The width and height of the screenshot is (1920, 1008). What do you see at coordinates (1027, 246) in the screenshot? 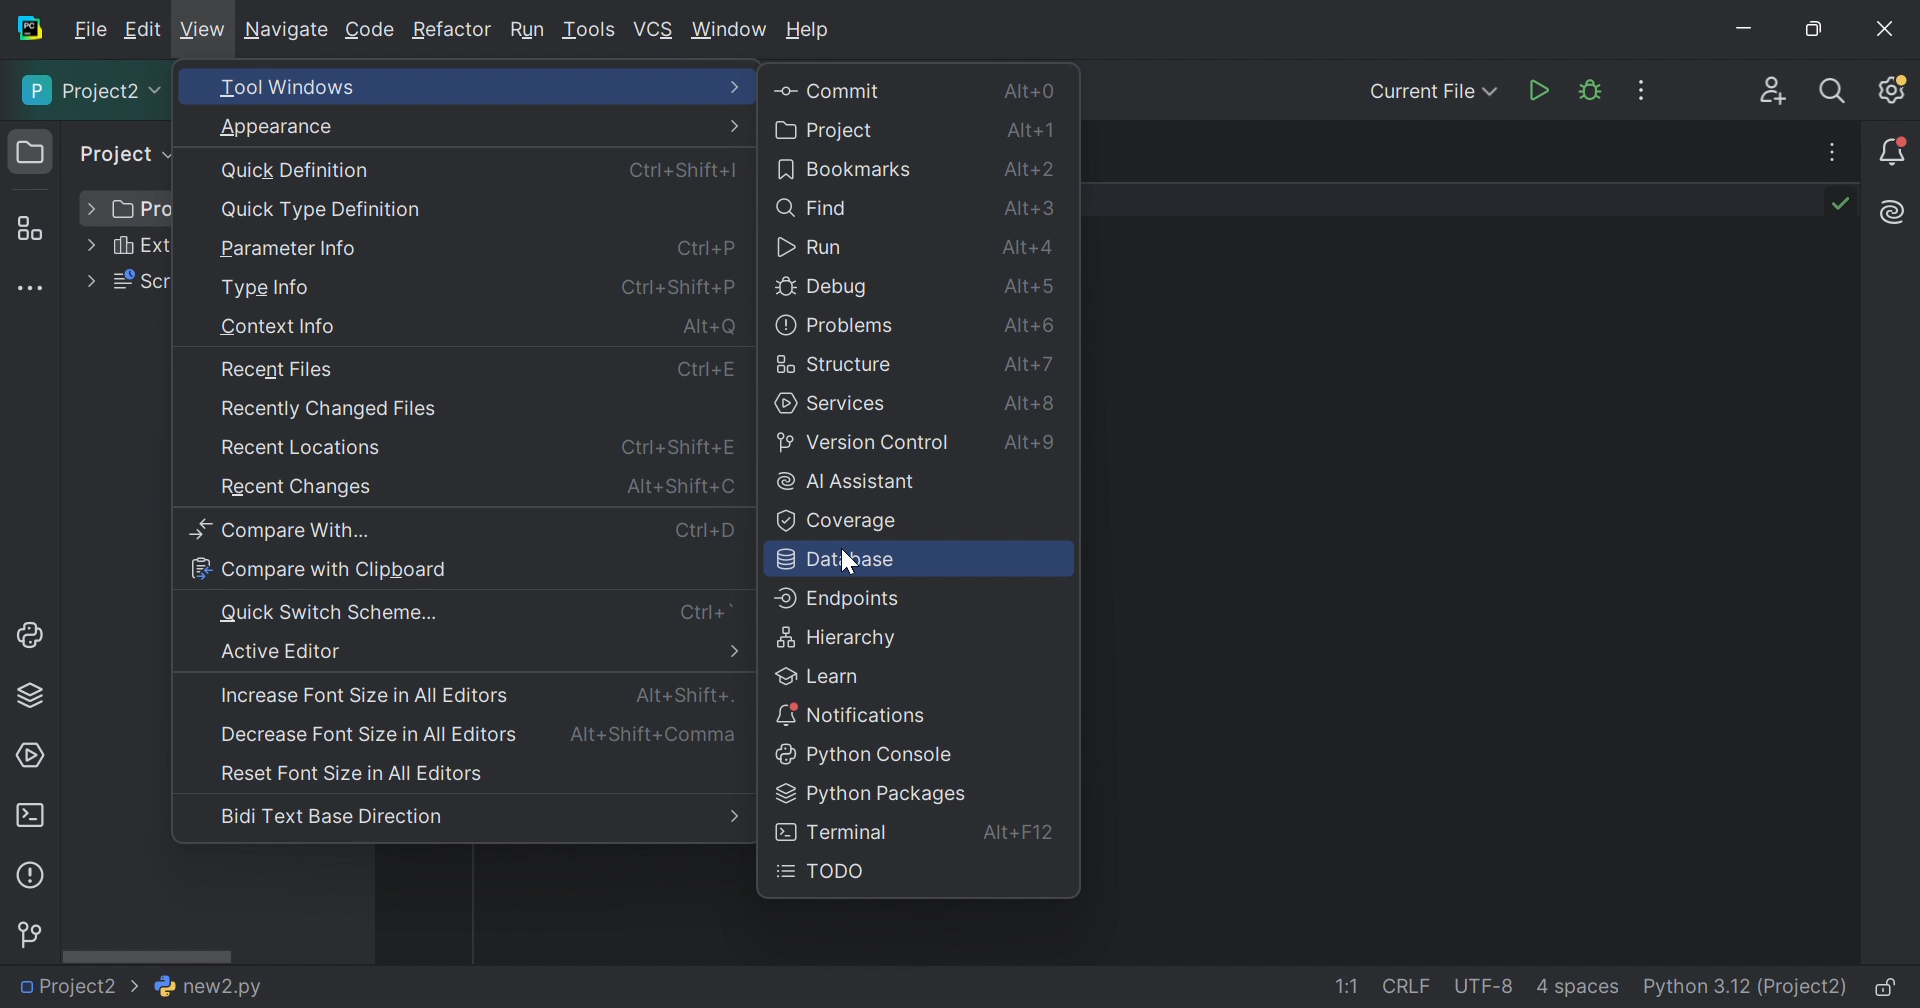
I see `Alt+4` at bounding box center [1027, 246].